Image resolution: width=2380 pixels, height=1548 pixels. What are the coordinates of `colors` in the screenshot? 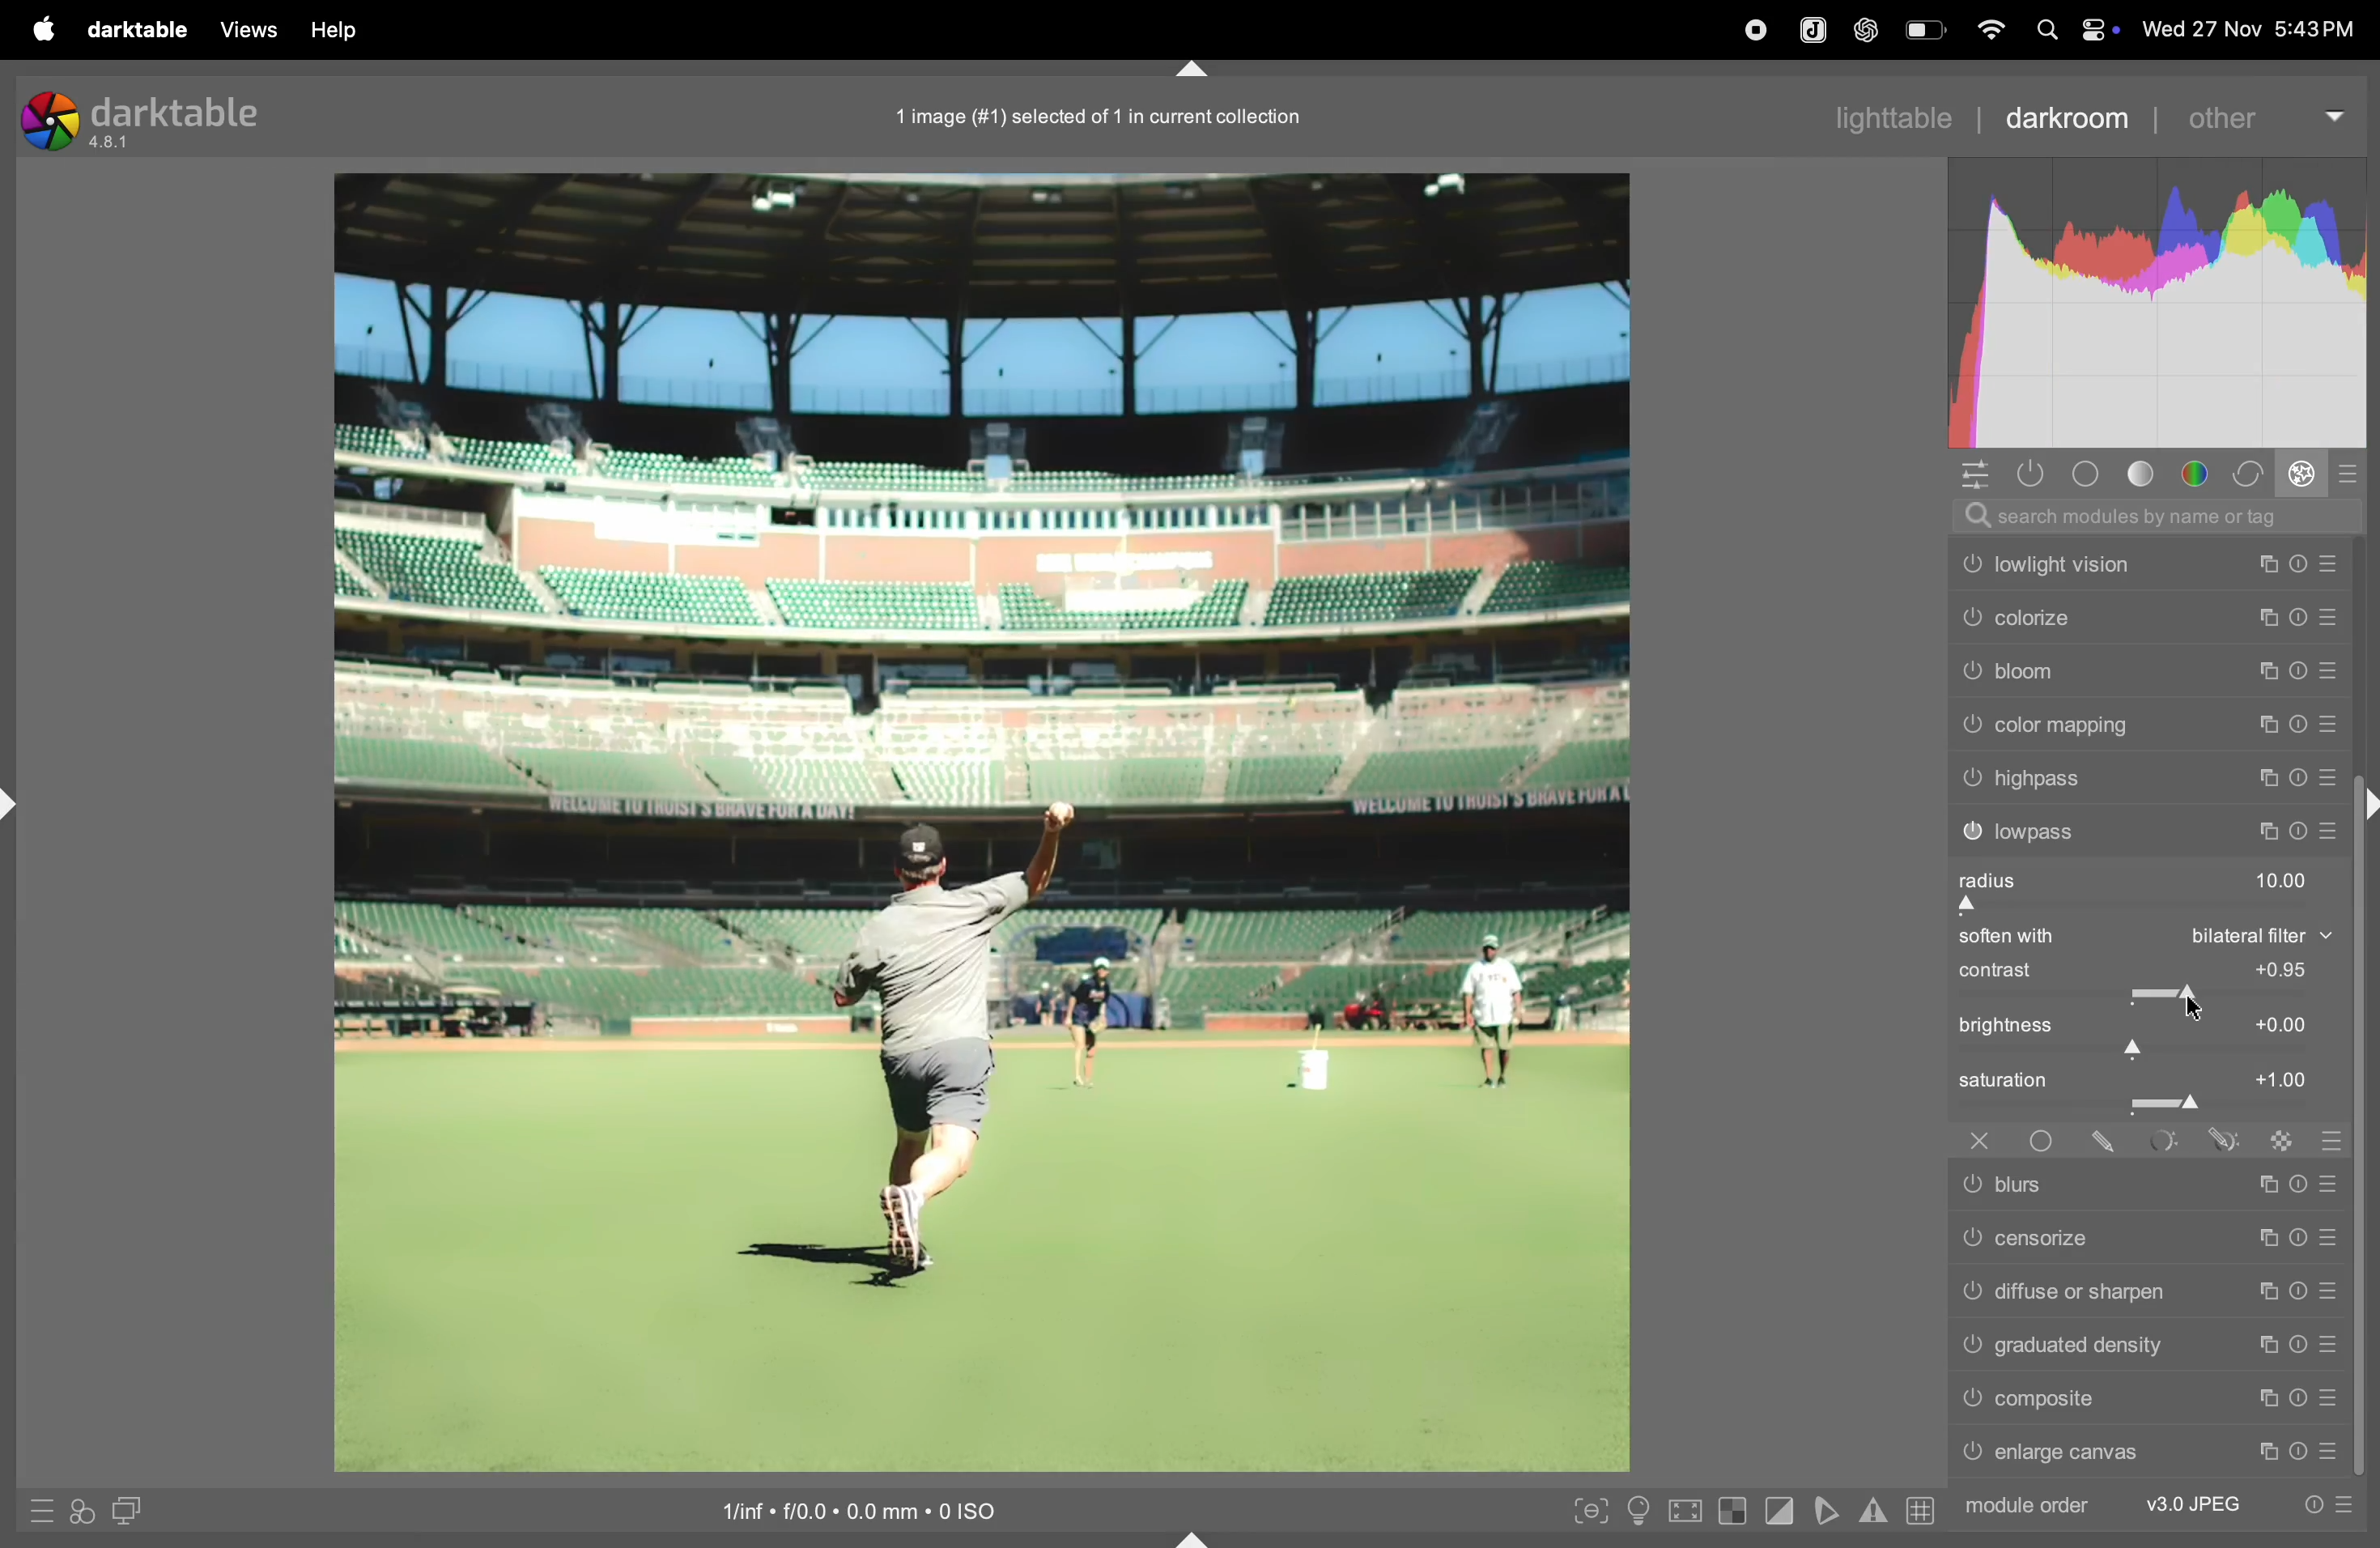 It's located at (2198, 473).